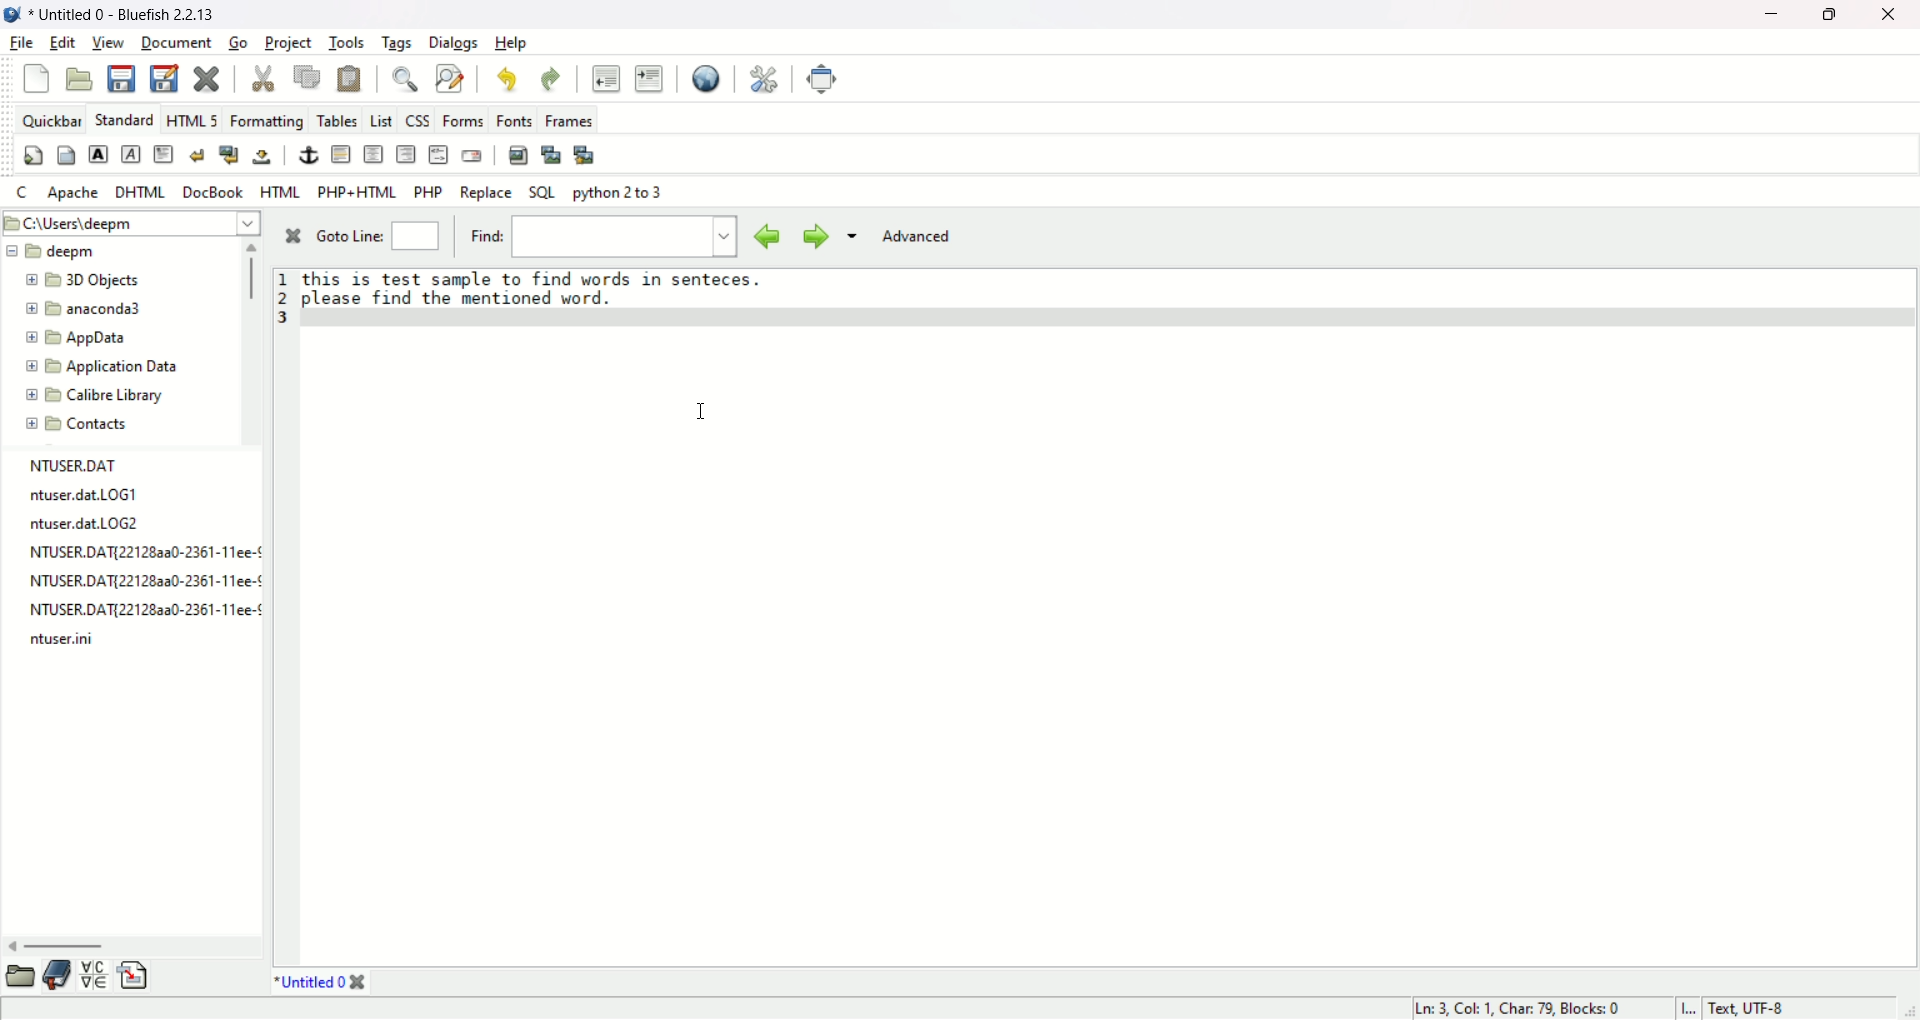 This screenshot has width=1920, height=1020. Describe the element at coordinates (253, 247) in the screenshot. I see `move up` at that location.